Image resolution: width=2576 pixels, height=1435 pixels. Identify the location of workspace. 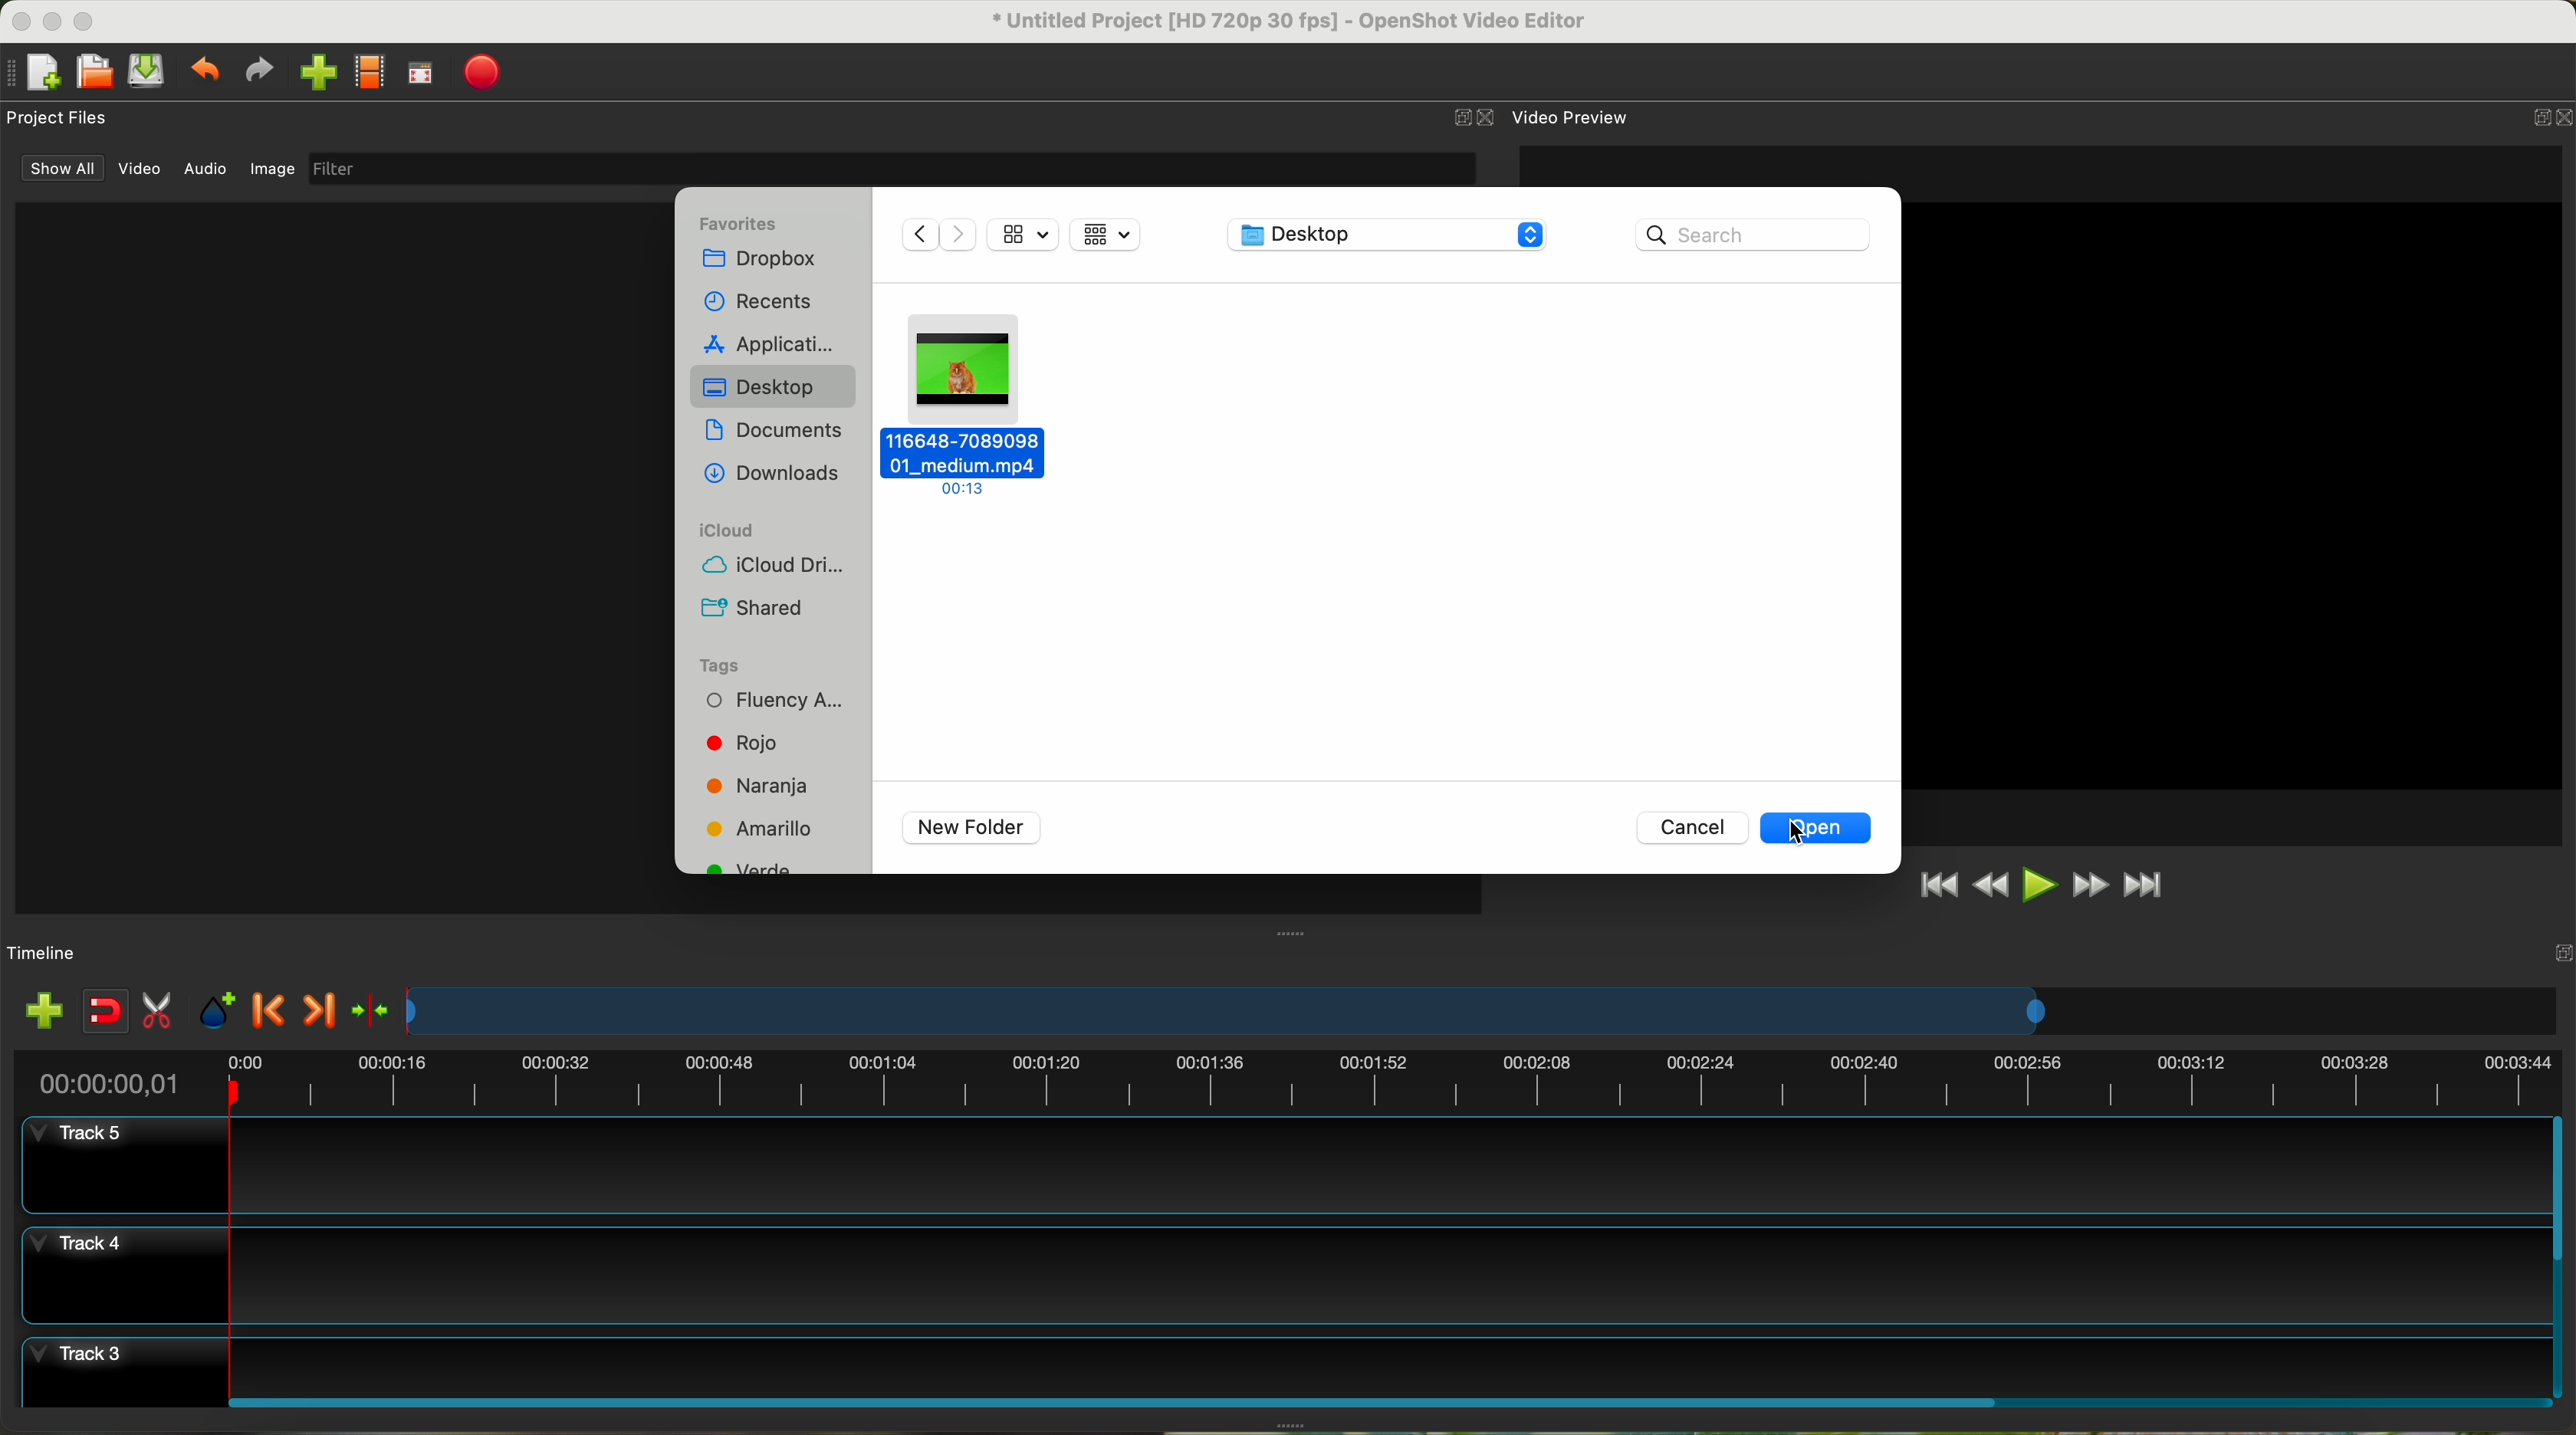
(2235, 495).